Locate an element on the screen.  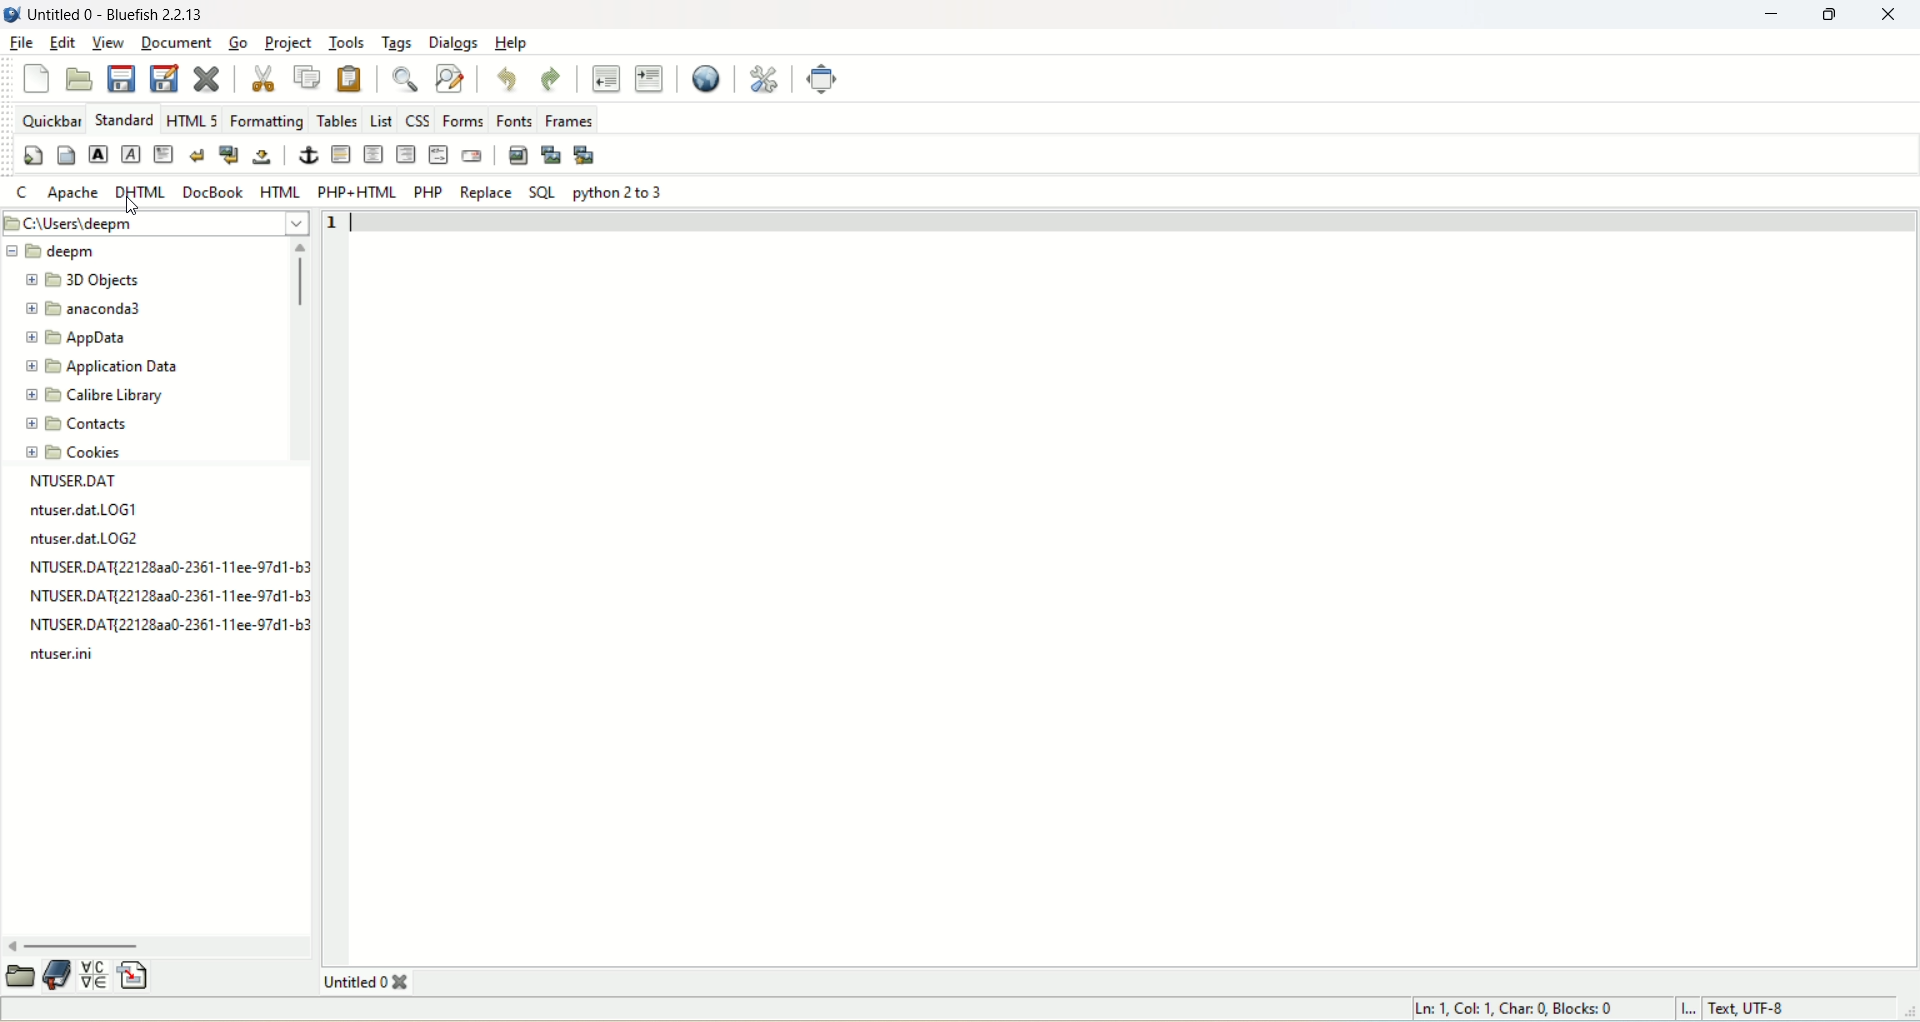
location is located at coordinates (152, 221).